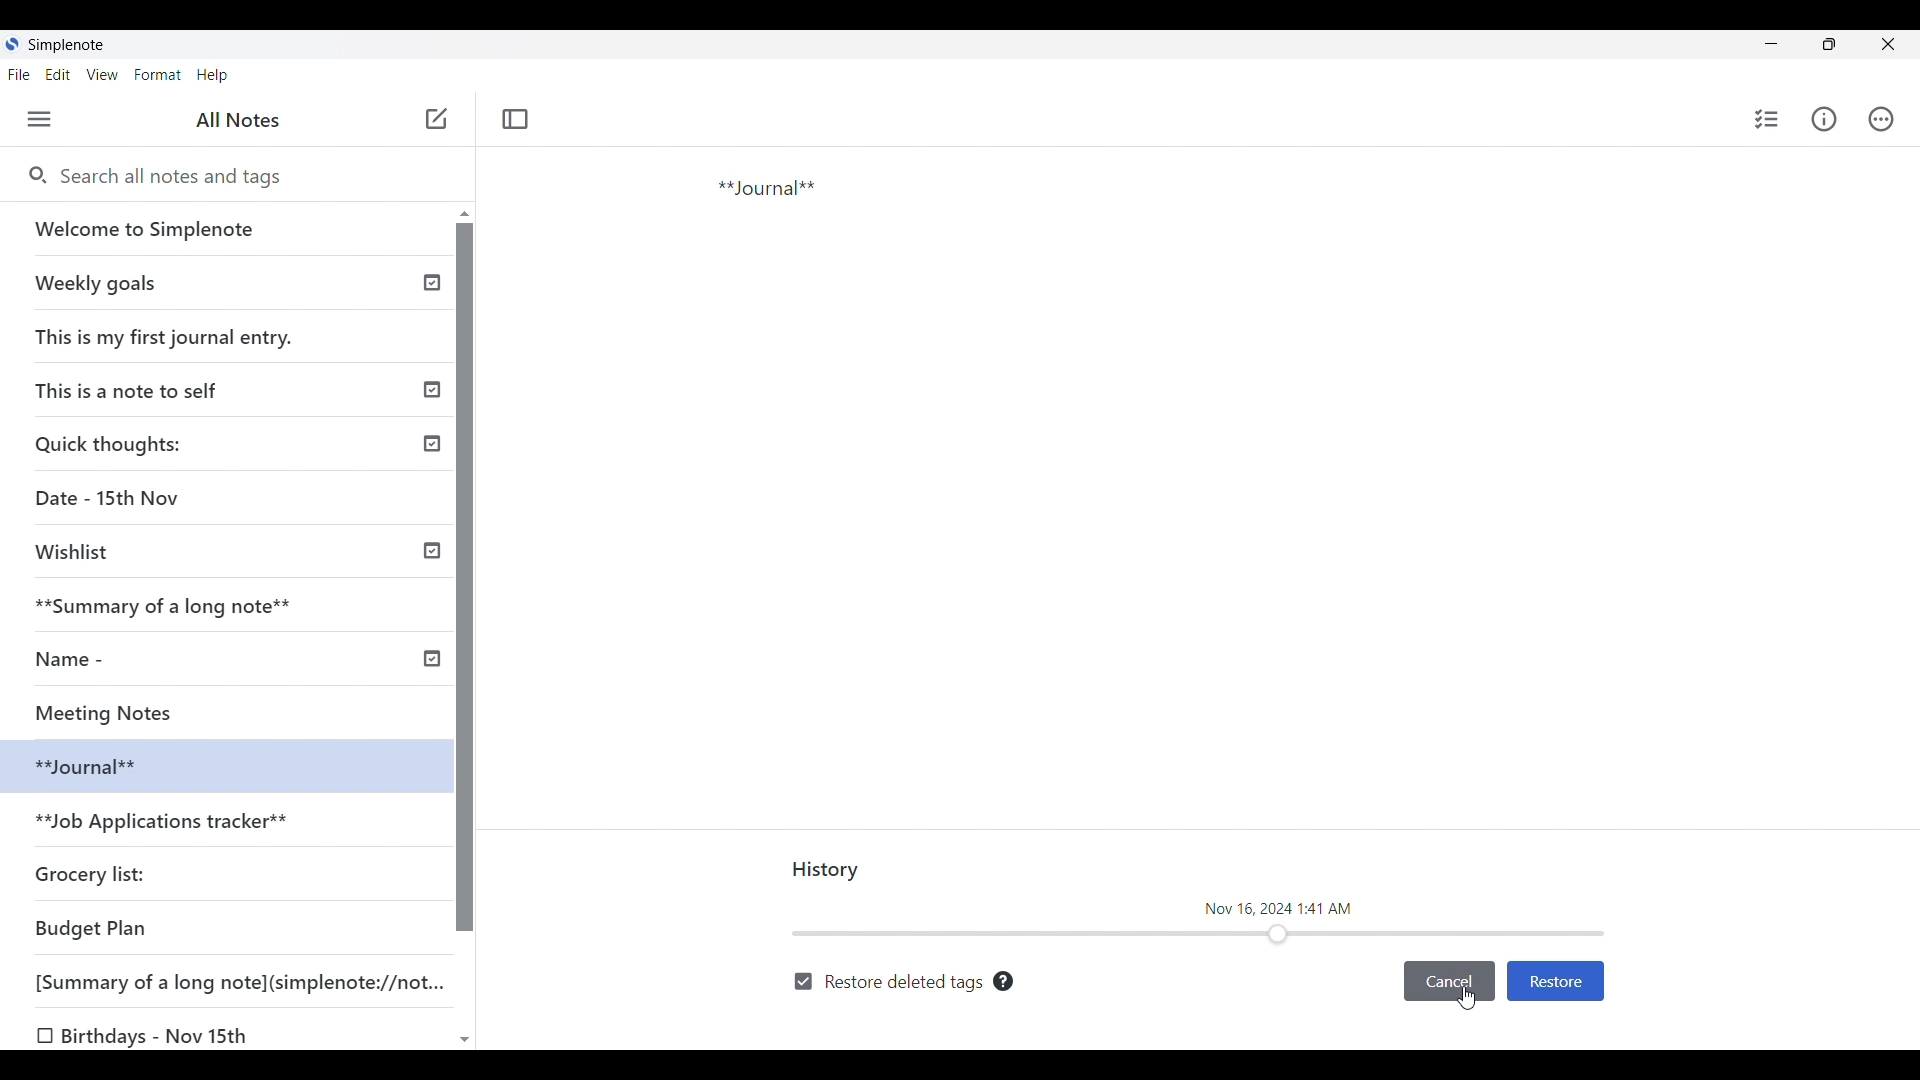 The image size is (1920, 1080). I want to click on Info, so click(1823, 118).